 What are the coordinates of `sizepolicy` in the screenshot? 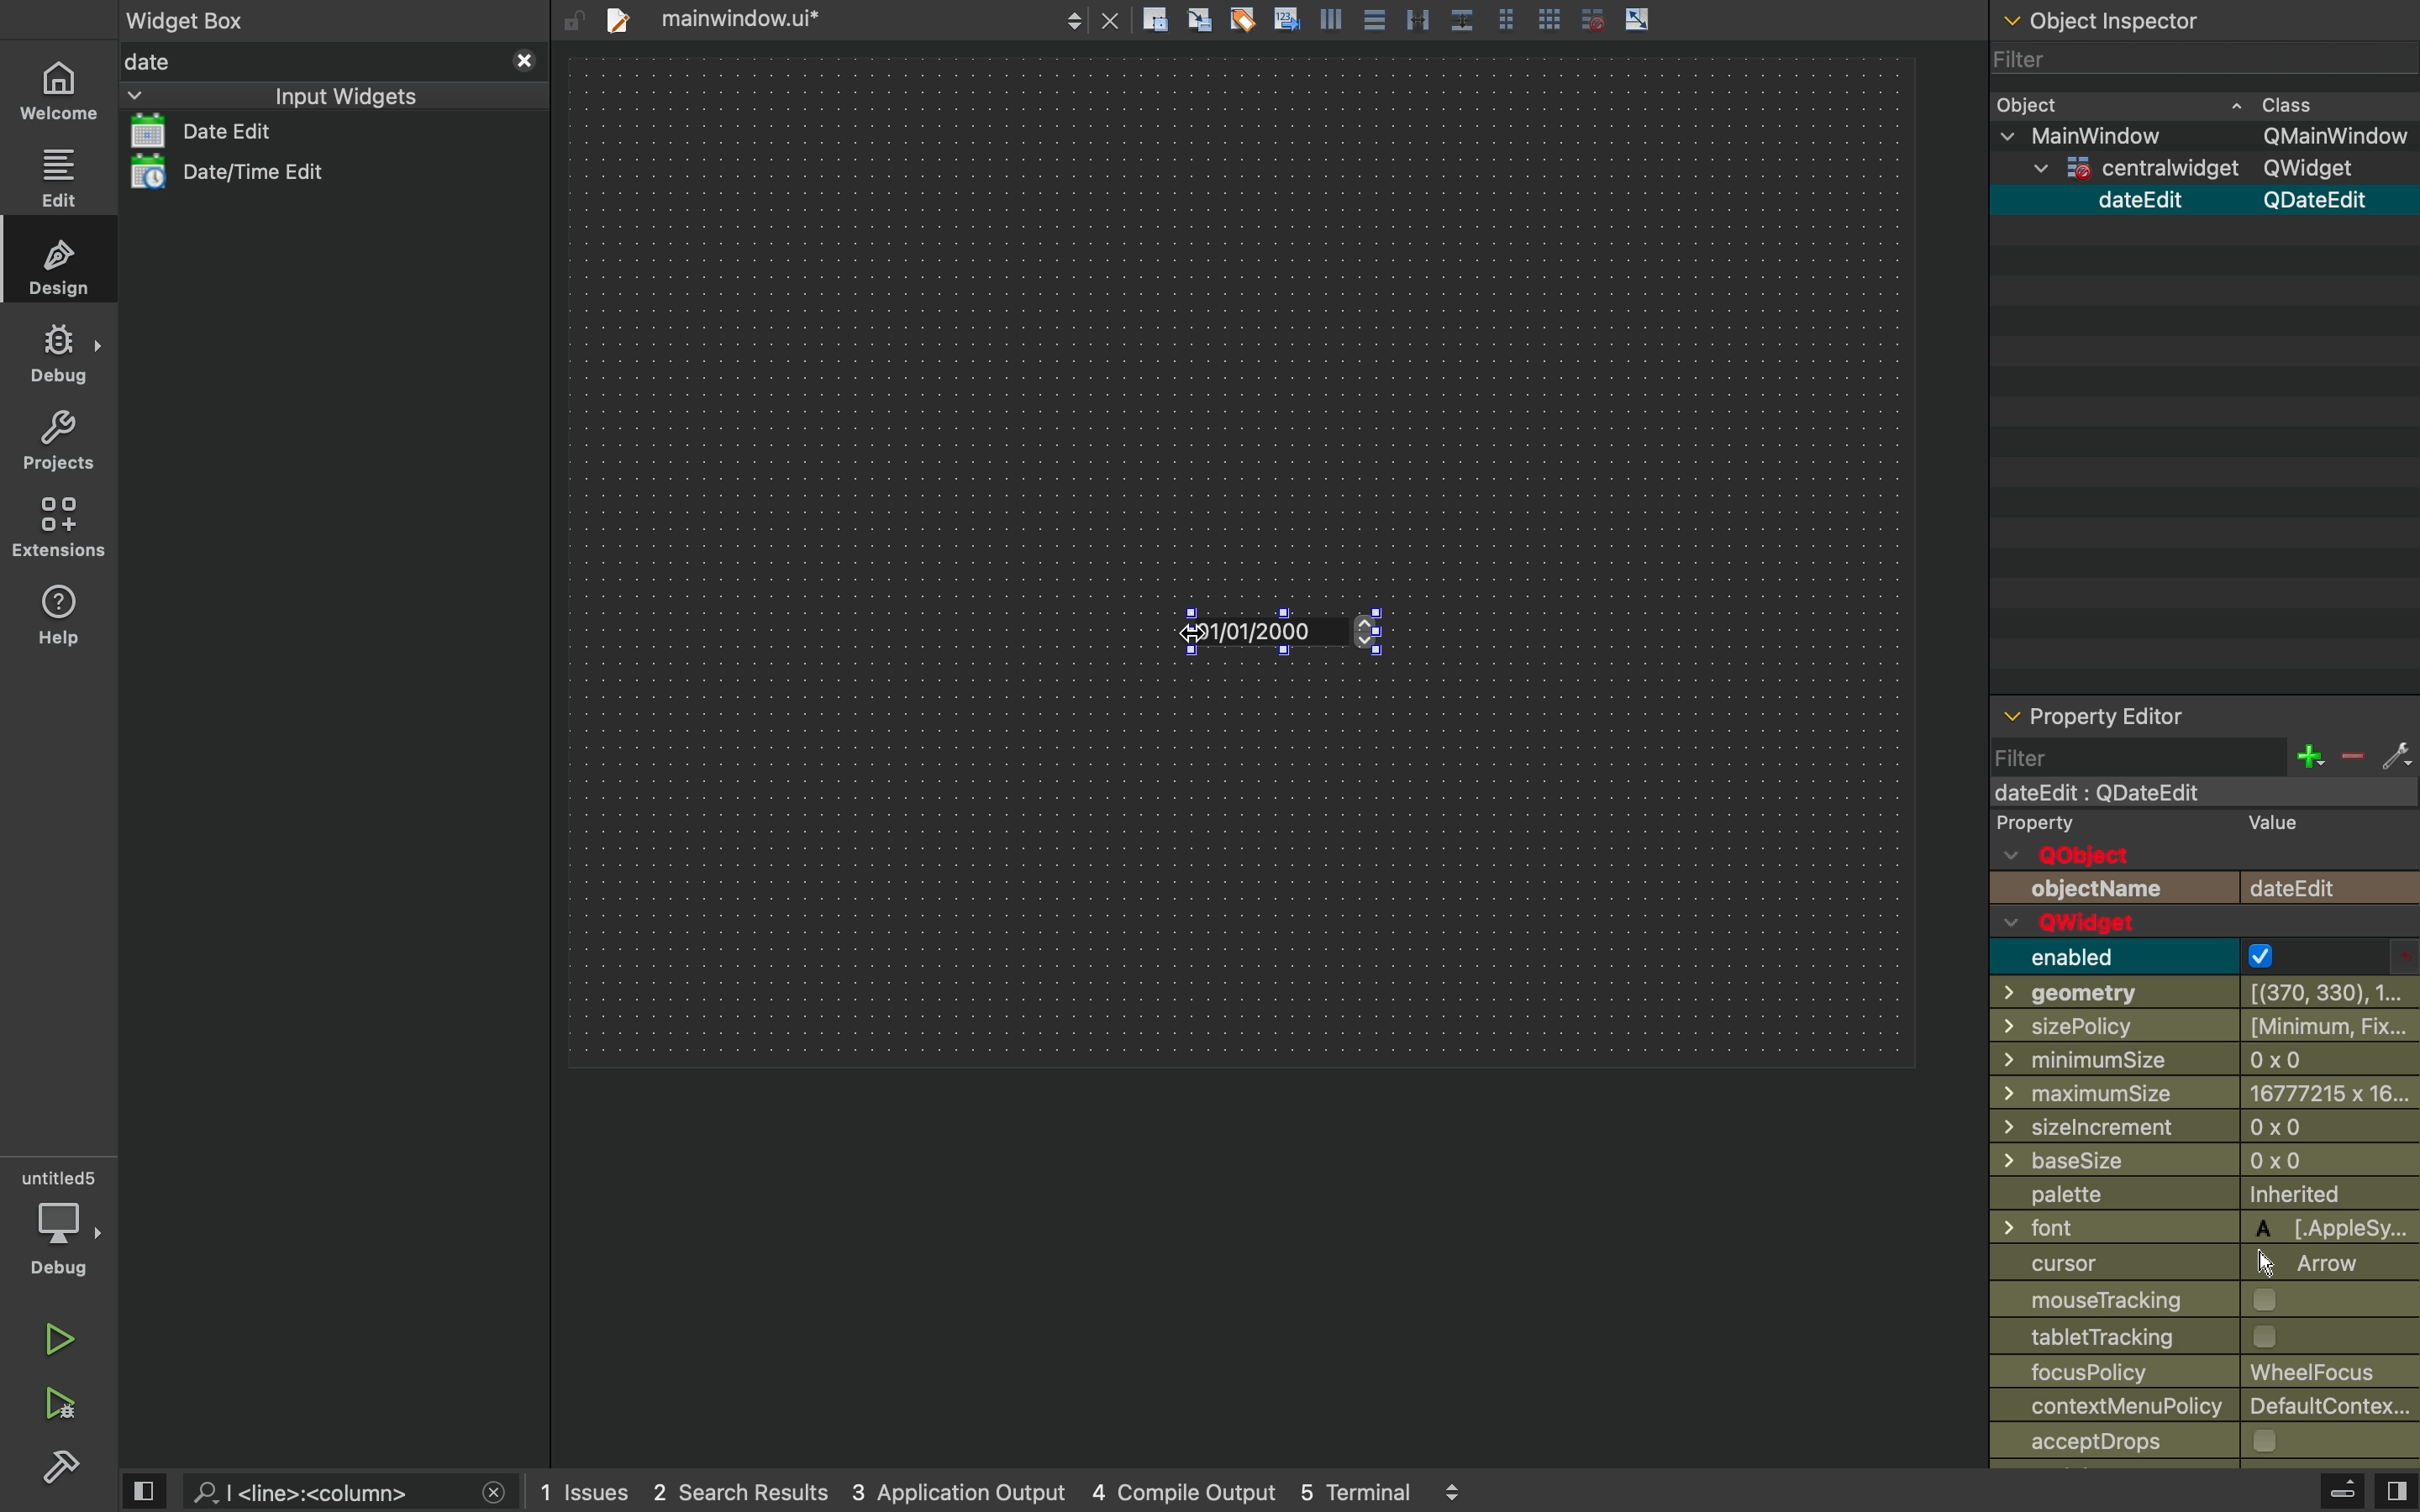 It's located at (2198, 1028).